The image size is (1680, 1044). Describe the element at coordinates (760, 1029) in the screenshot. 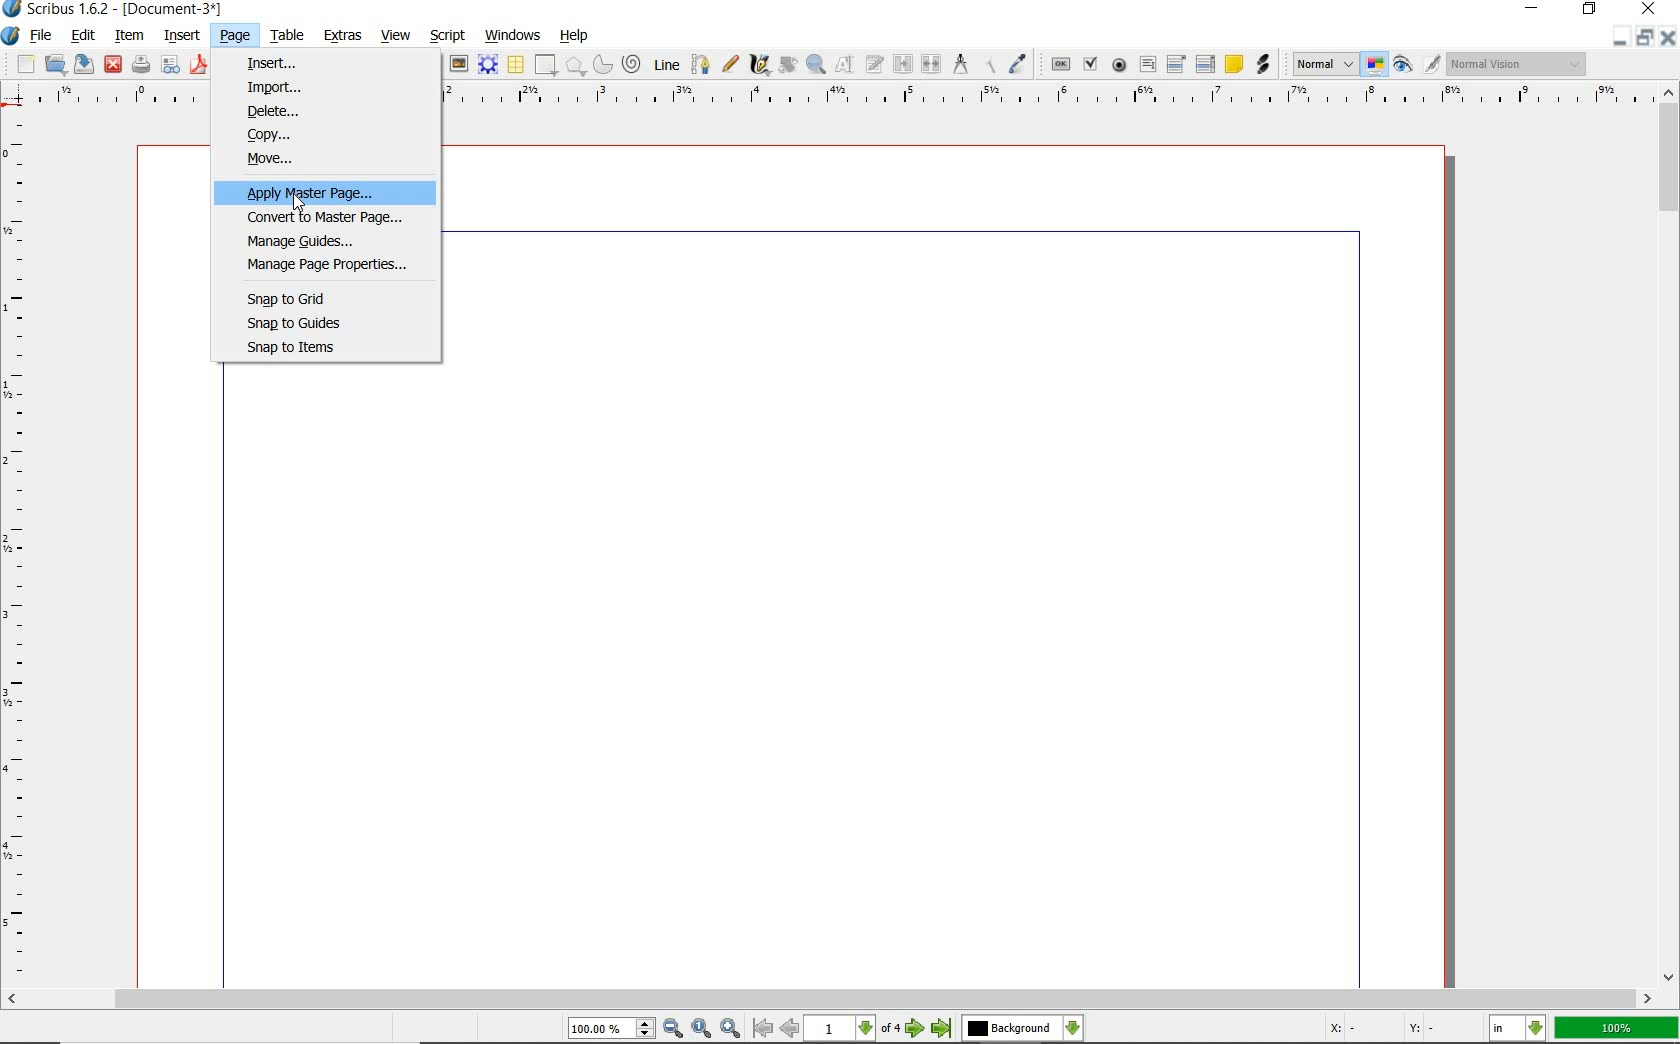

I see `First Page` at that location.